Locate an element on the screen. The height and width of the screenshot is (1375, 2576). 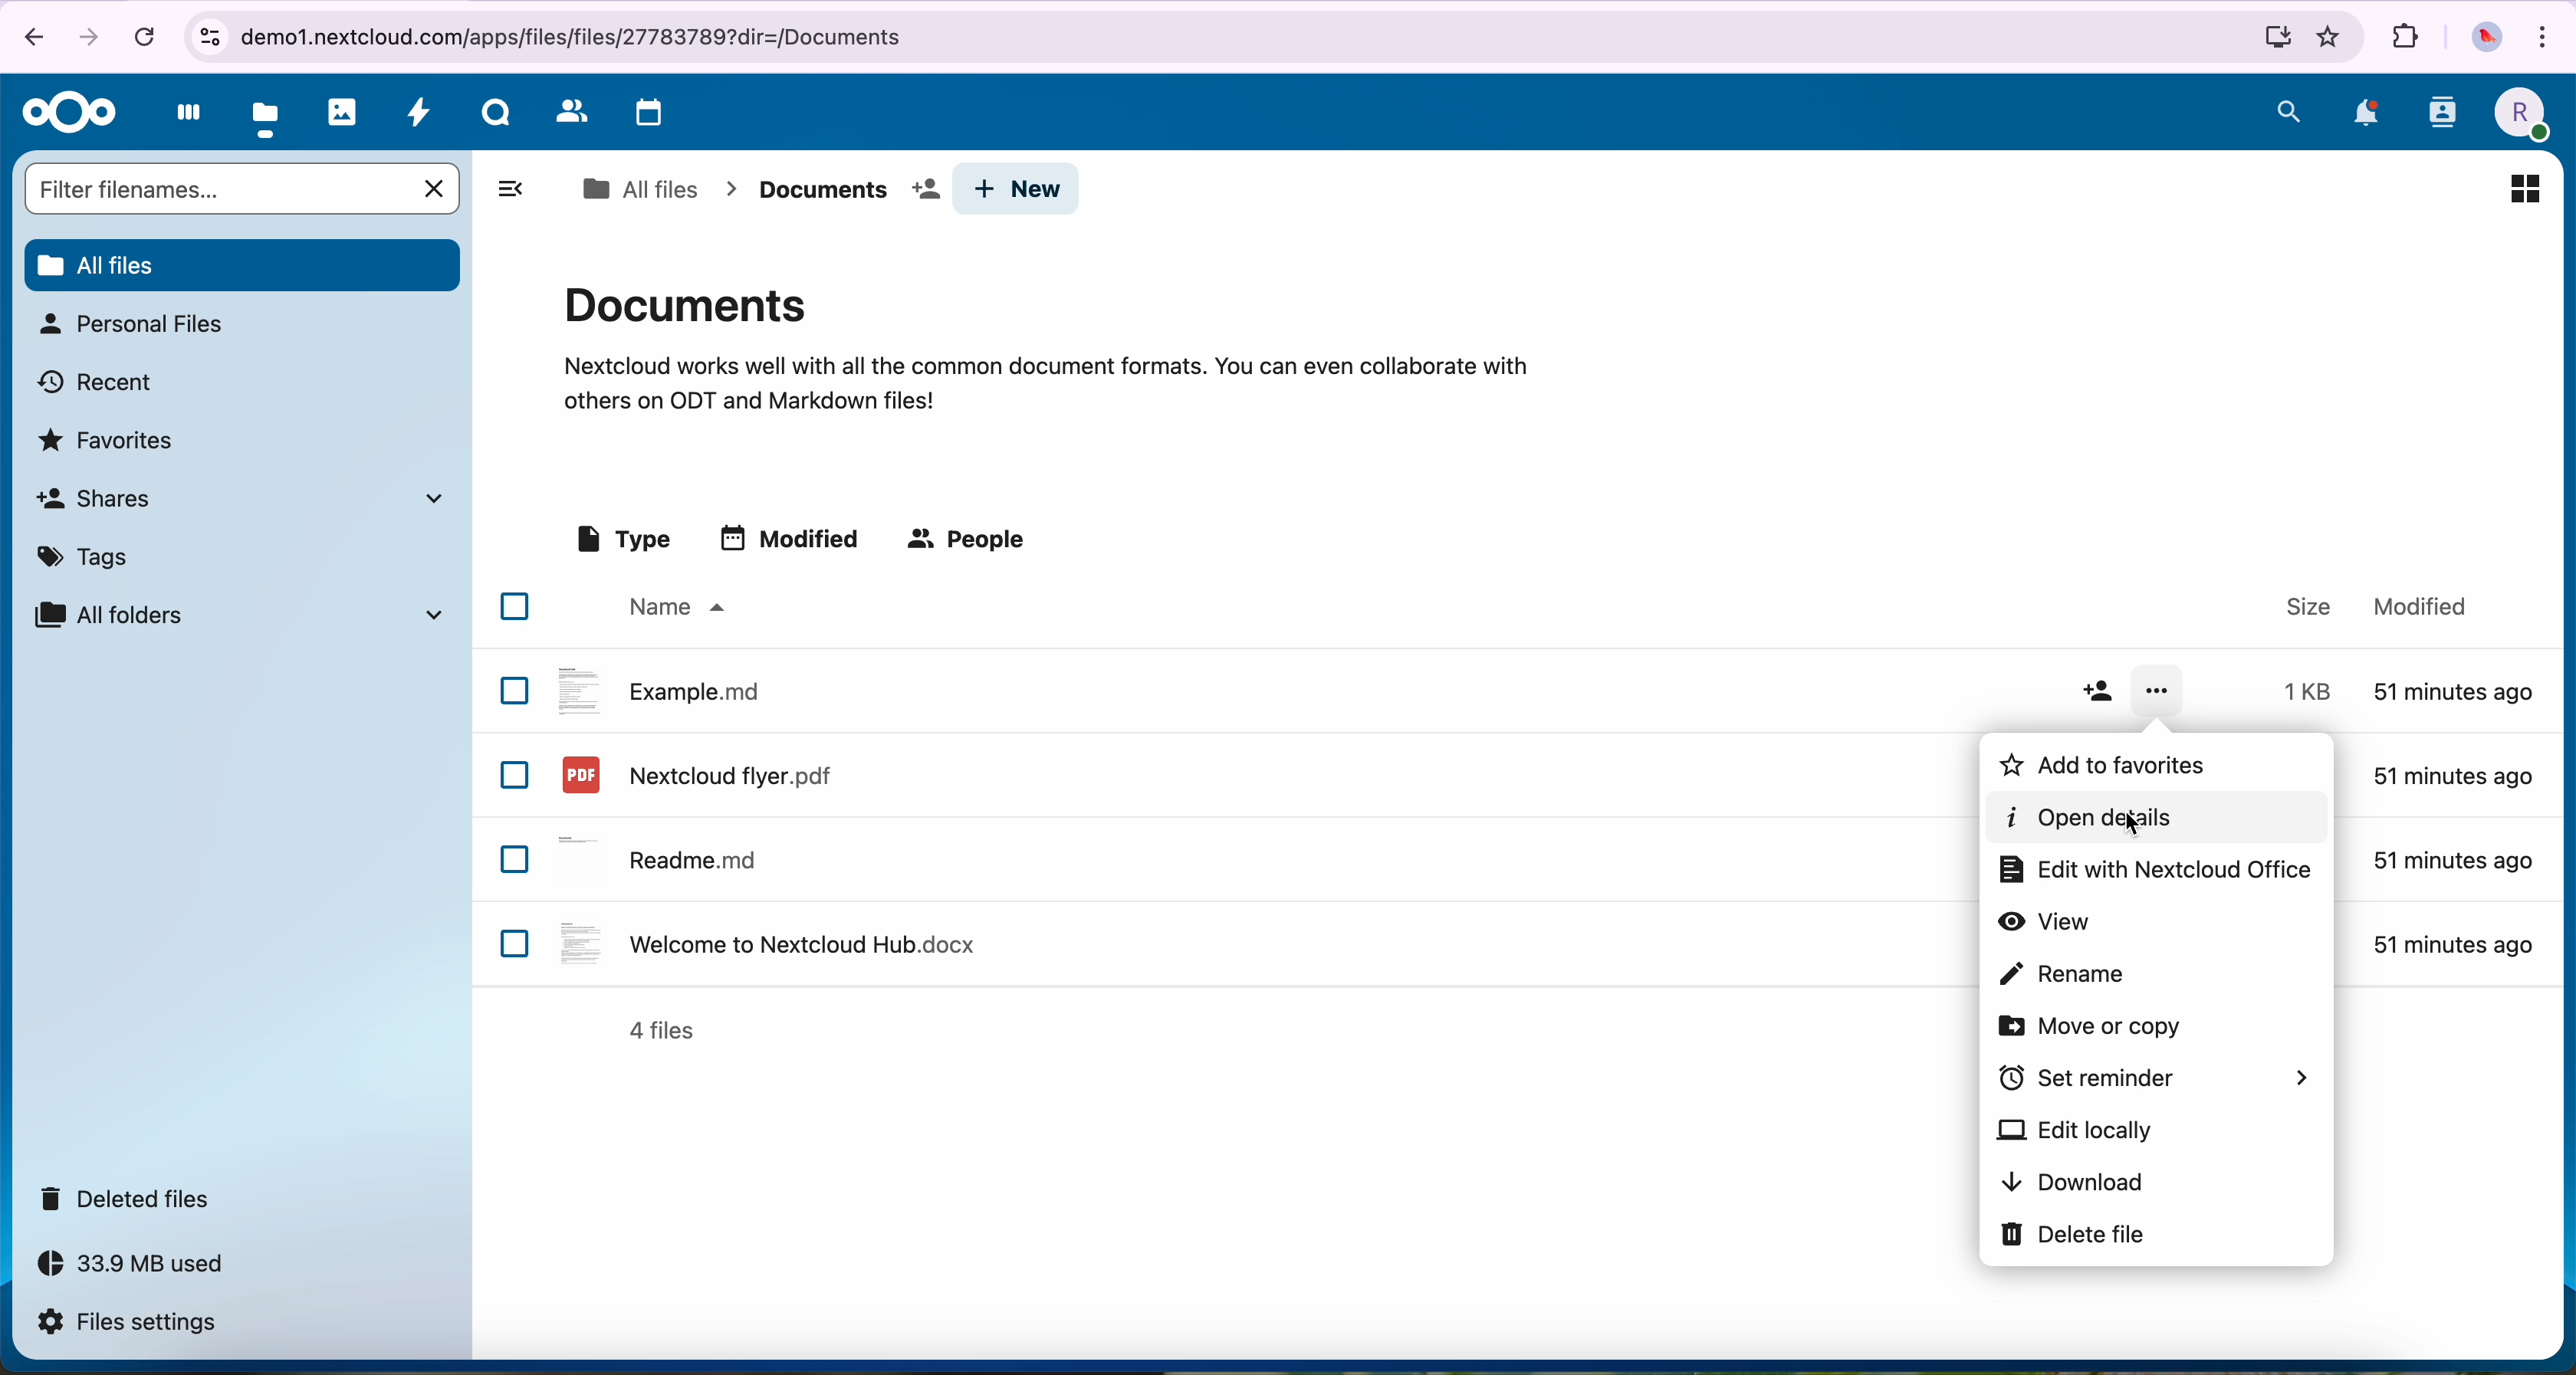
navigate back is located at coordinates (26, 35).